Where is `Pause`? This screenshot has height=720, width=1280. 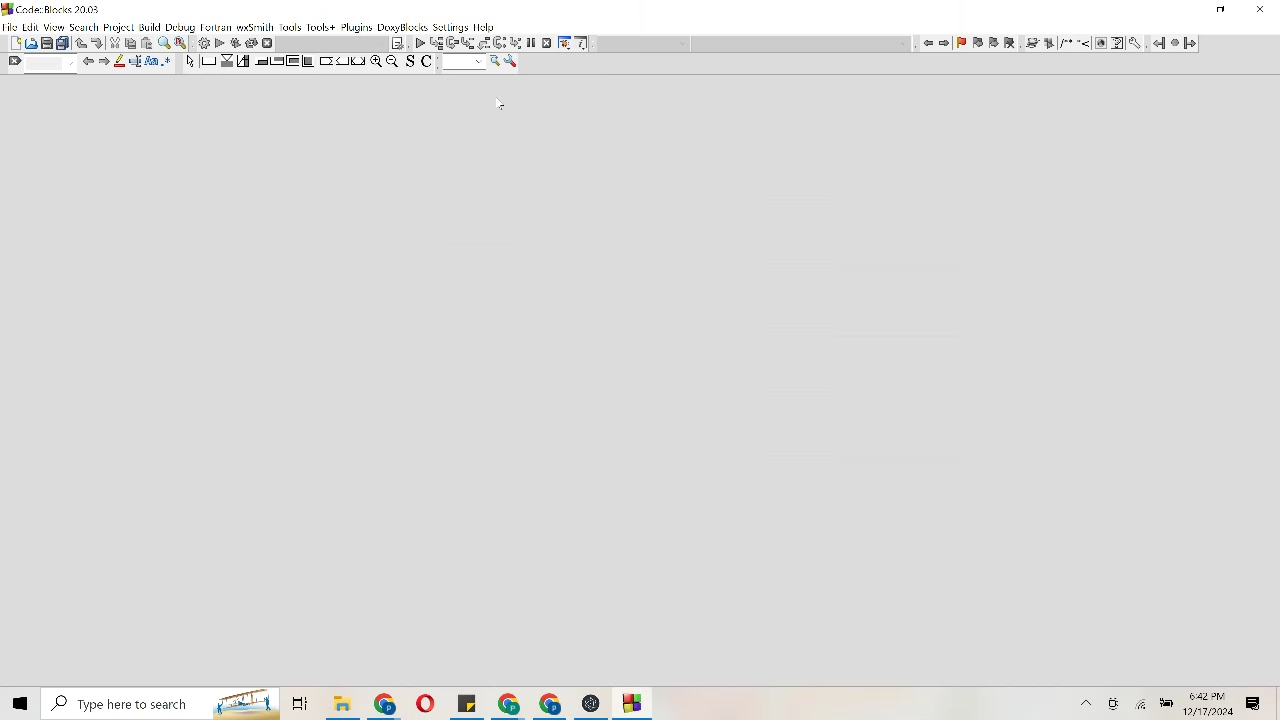 Pause is located at coordinates (1174, 44).